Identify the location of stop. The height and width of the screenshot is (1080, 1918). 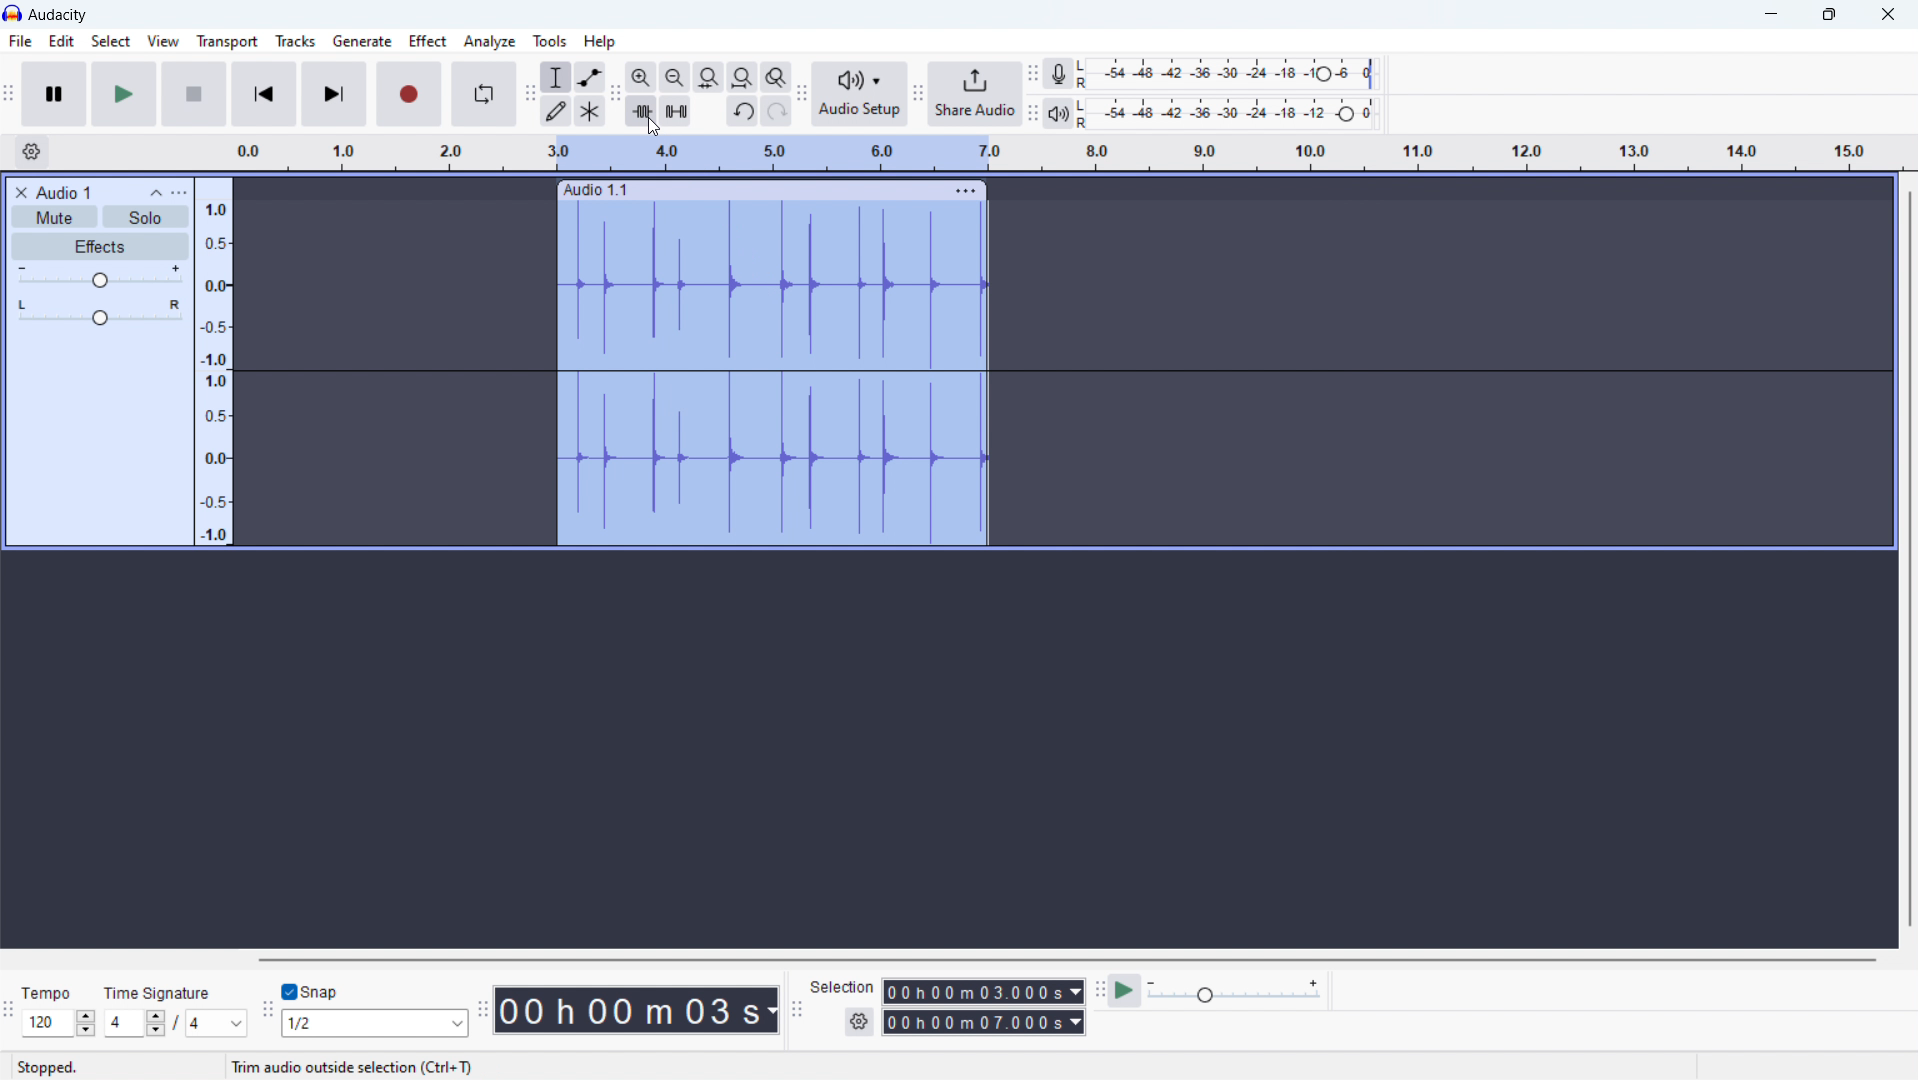
(195, 94).